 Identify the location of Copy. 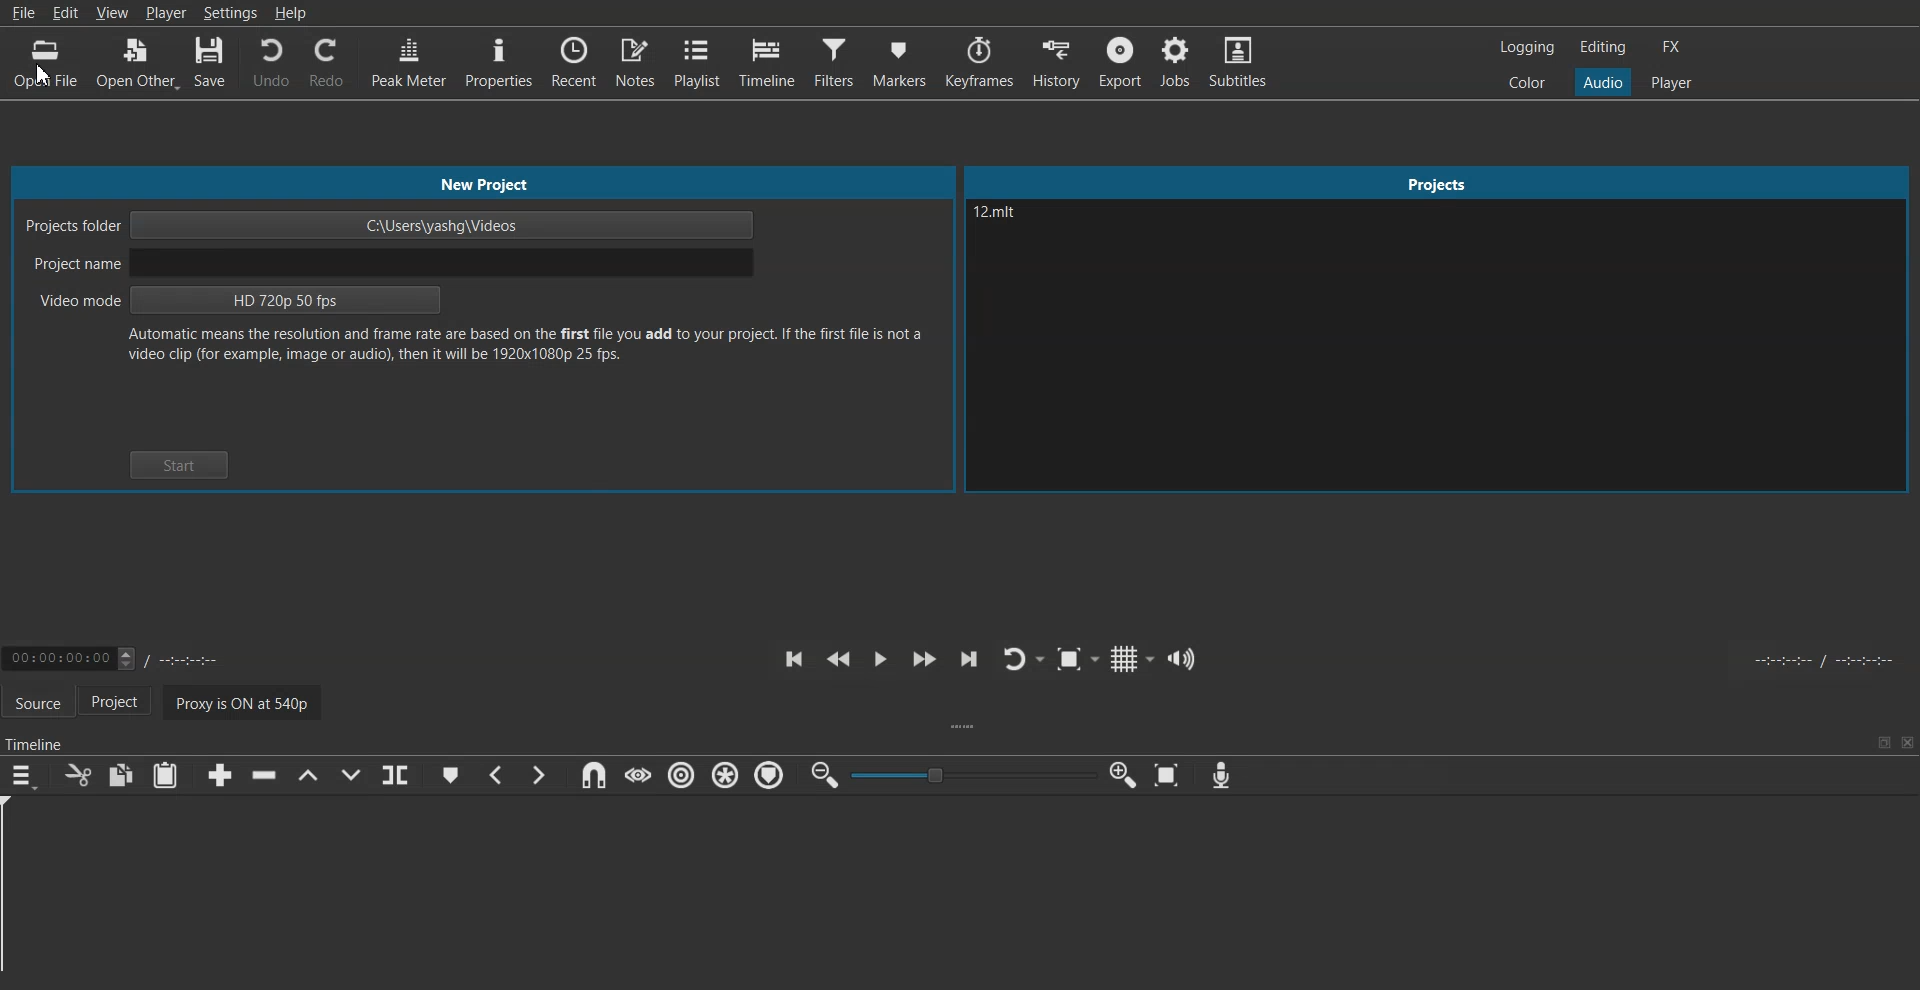
(122, 774).